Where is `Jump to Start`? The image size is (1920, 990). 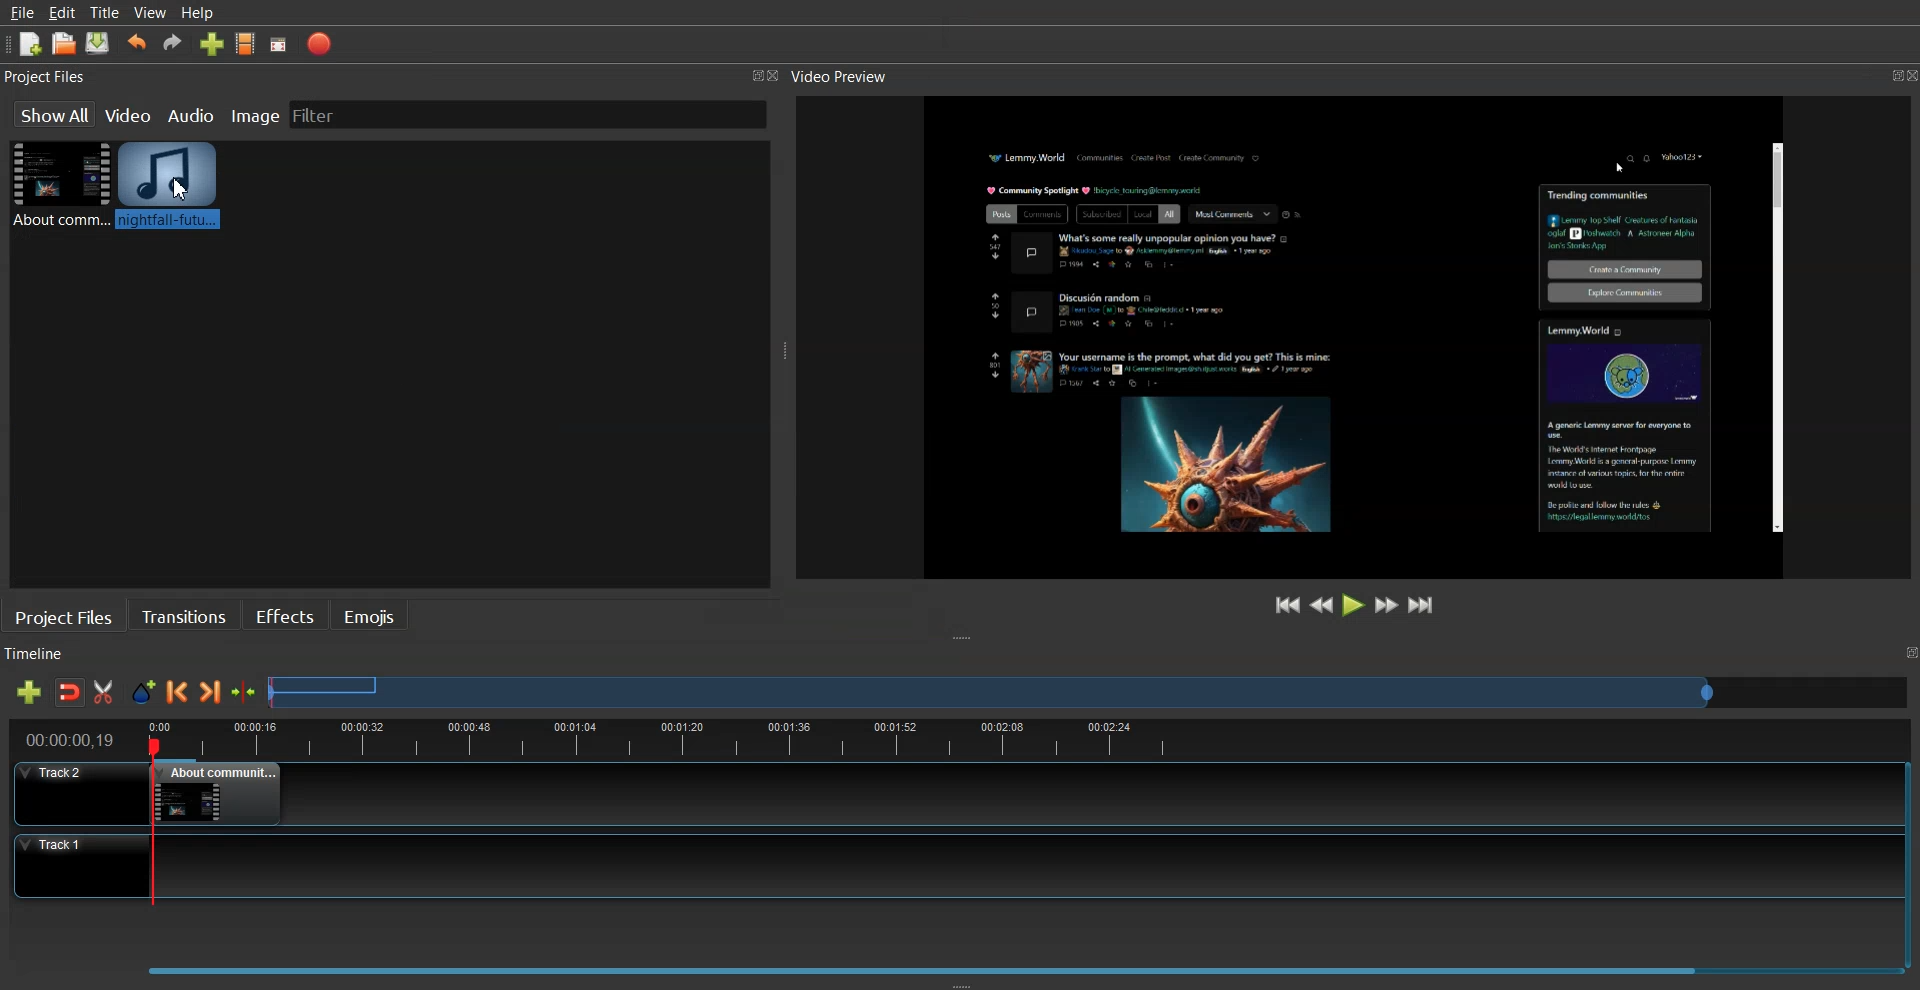
Jump to Start is located at coordinates (1289, 605).